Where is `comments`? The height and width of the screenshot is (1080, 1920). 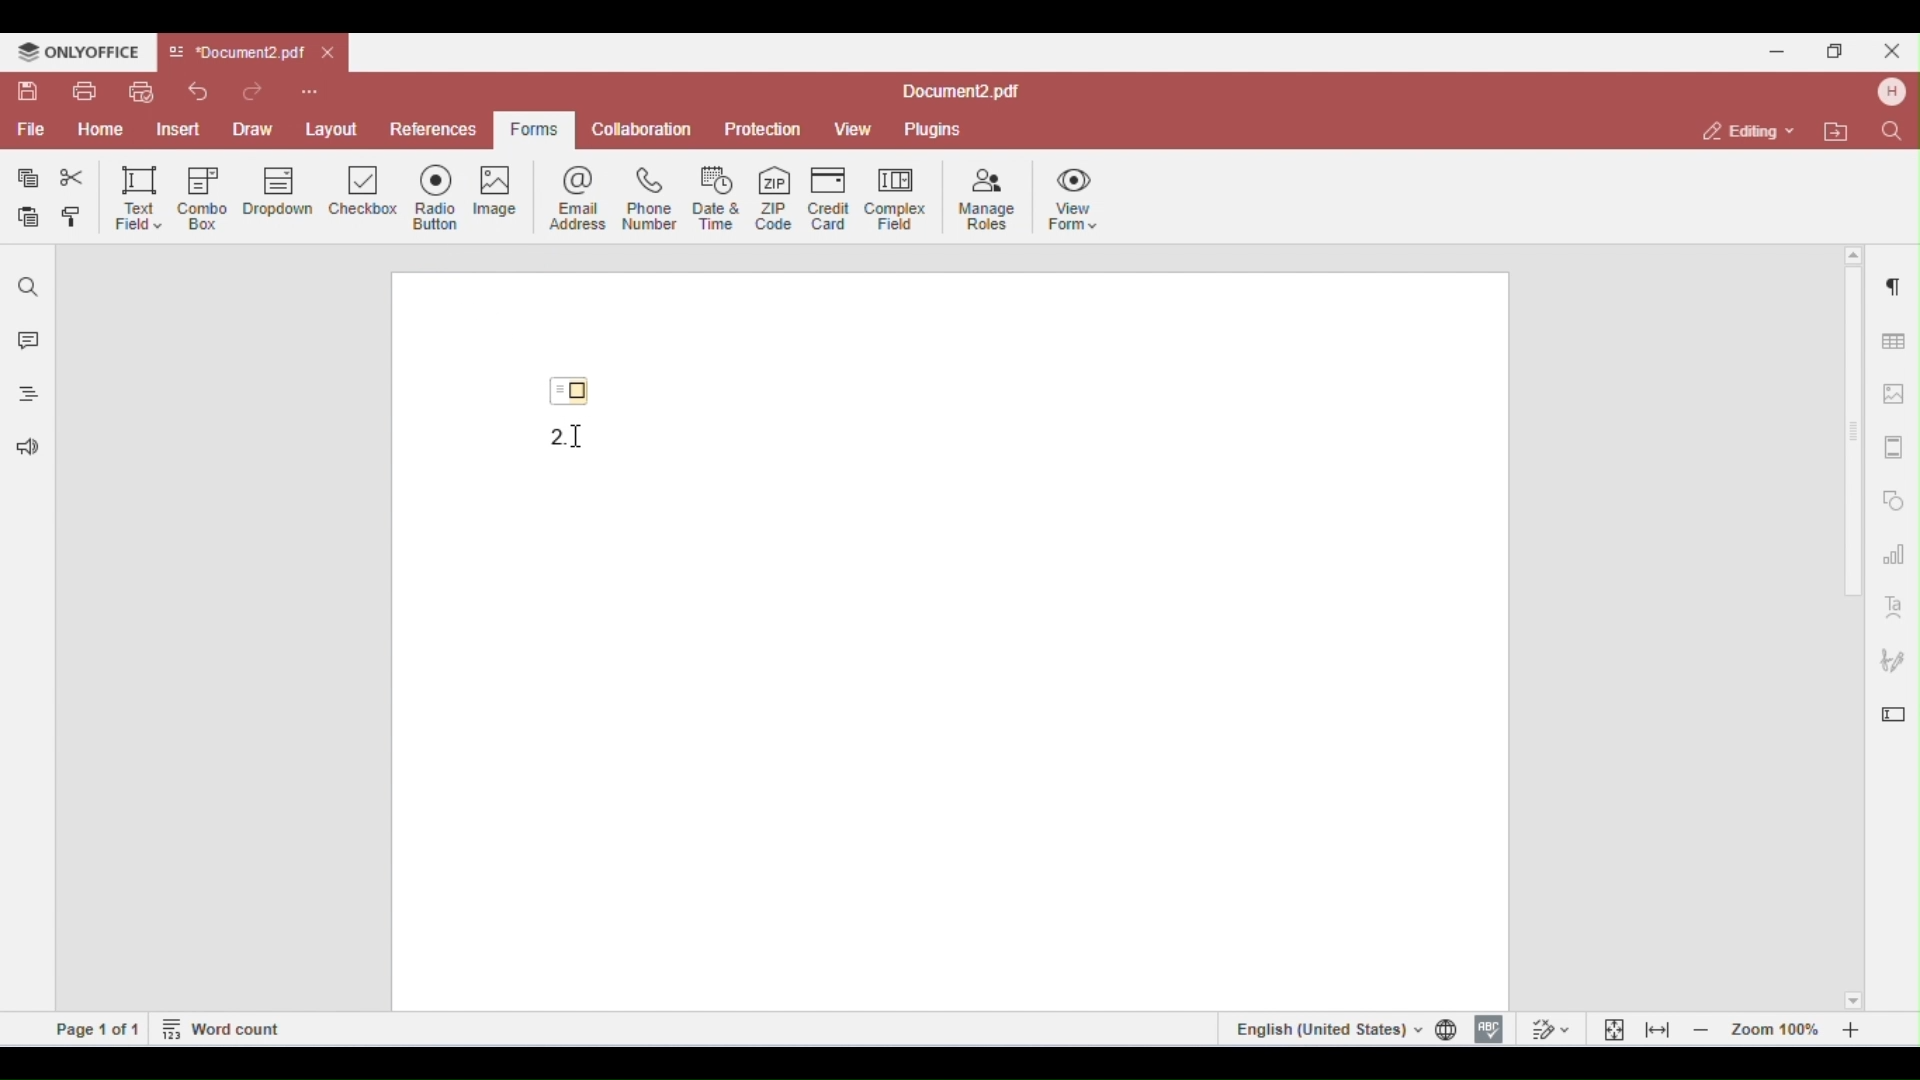 comments is located at coordinates (24, 343).